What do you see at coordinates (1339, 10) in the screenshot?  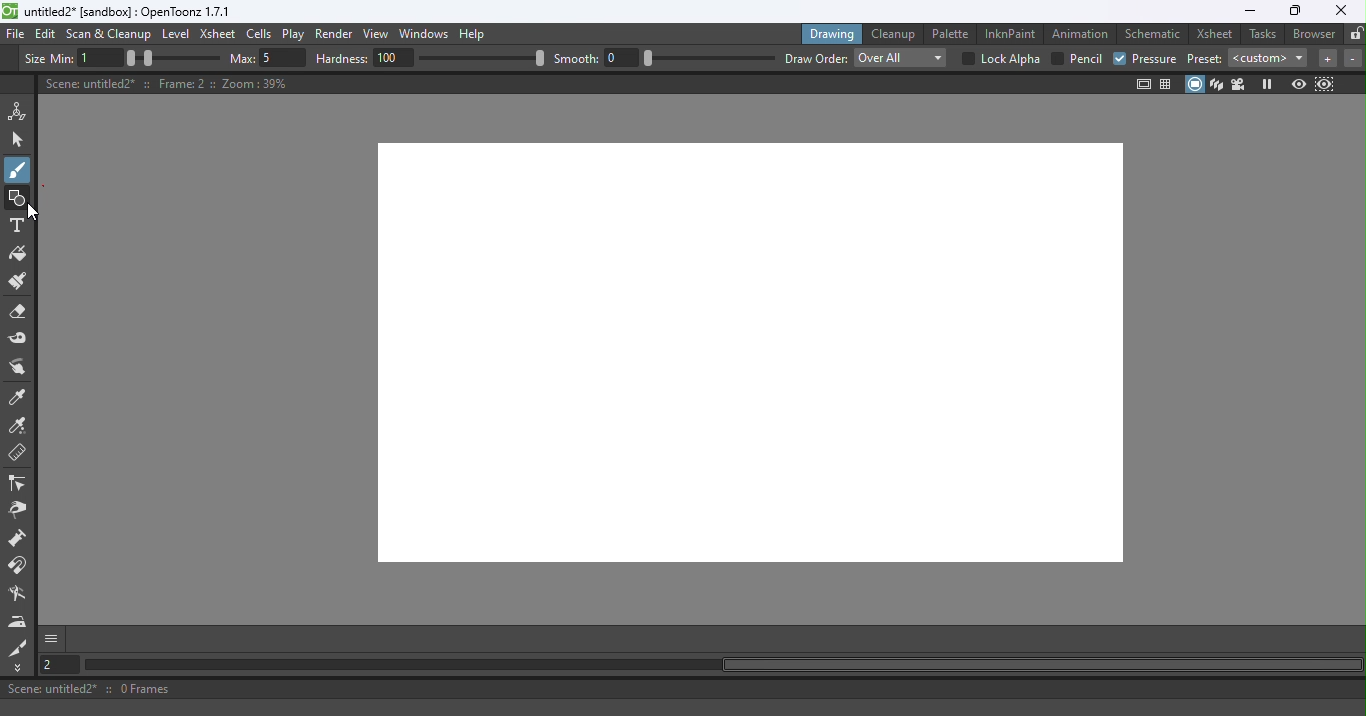 I see `Close` at bounding box center [1339, 10].